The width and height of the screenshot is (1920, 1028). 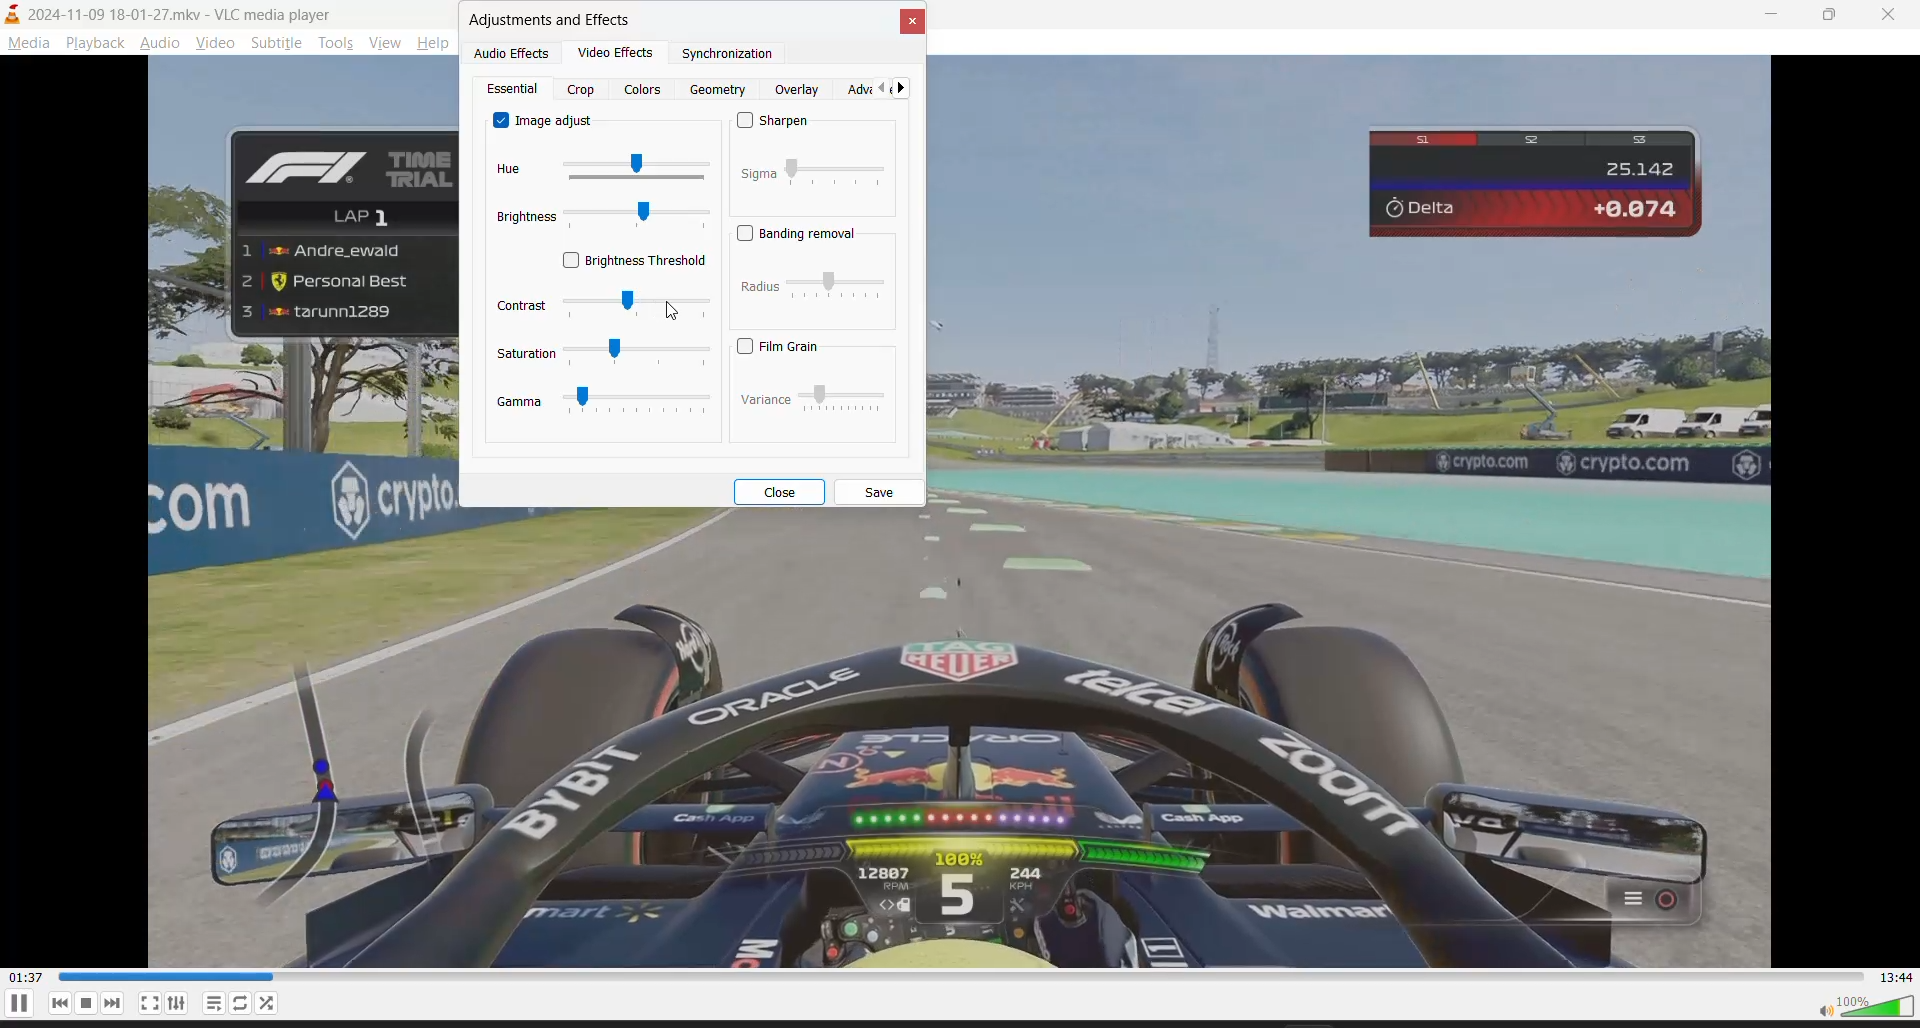 What do you see at coordinates (553, 22) in the screenshot?
I see `adjustments and effects` at bounding box center [553, 22].